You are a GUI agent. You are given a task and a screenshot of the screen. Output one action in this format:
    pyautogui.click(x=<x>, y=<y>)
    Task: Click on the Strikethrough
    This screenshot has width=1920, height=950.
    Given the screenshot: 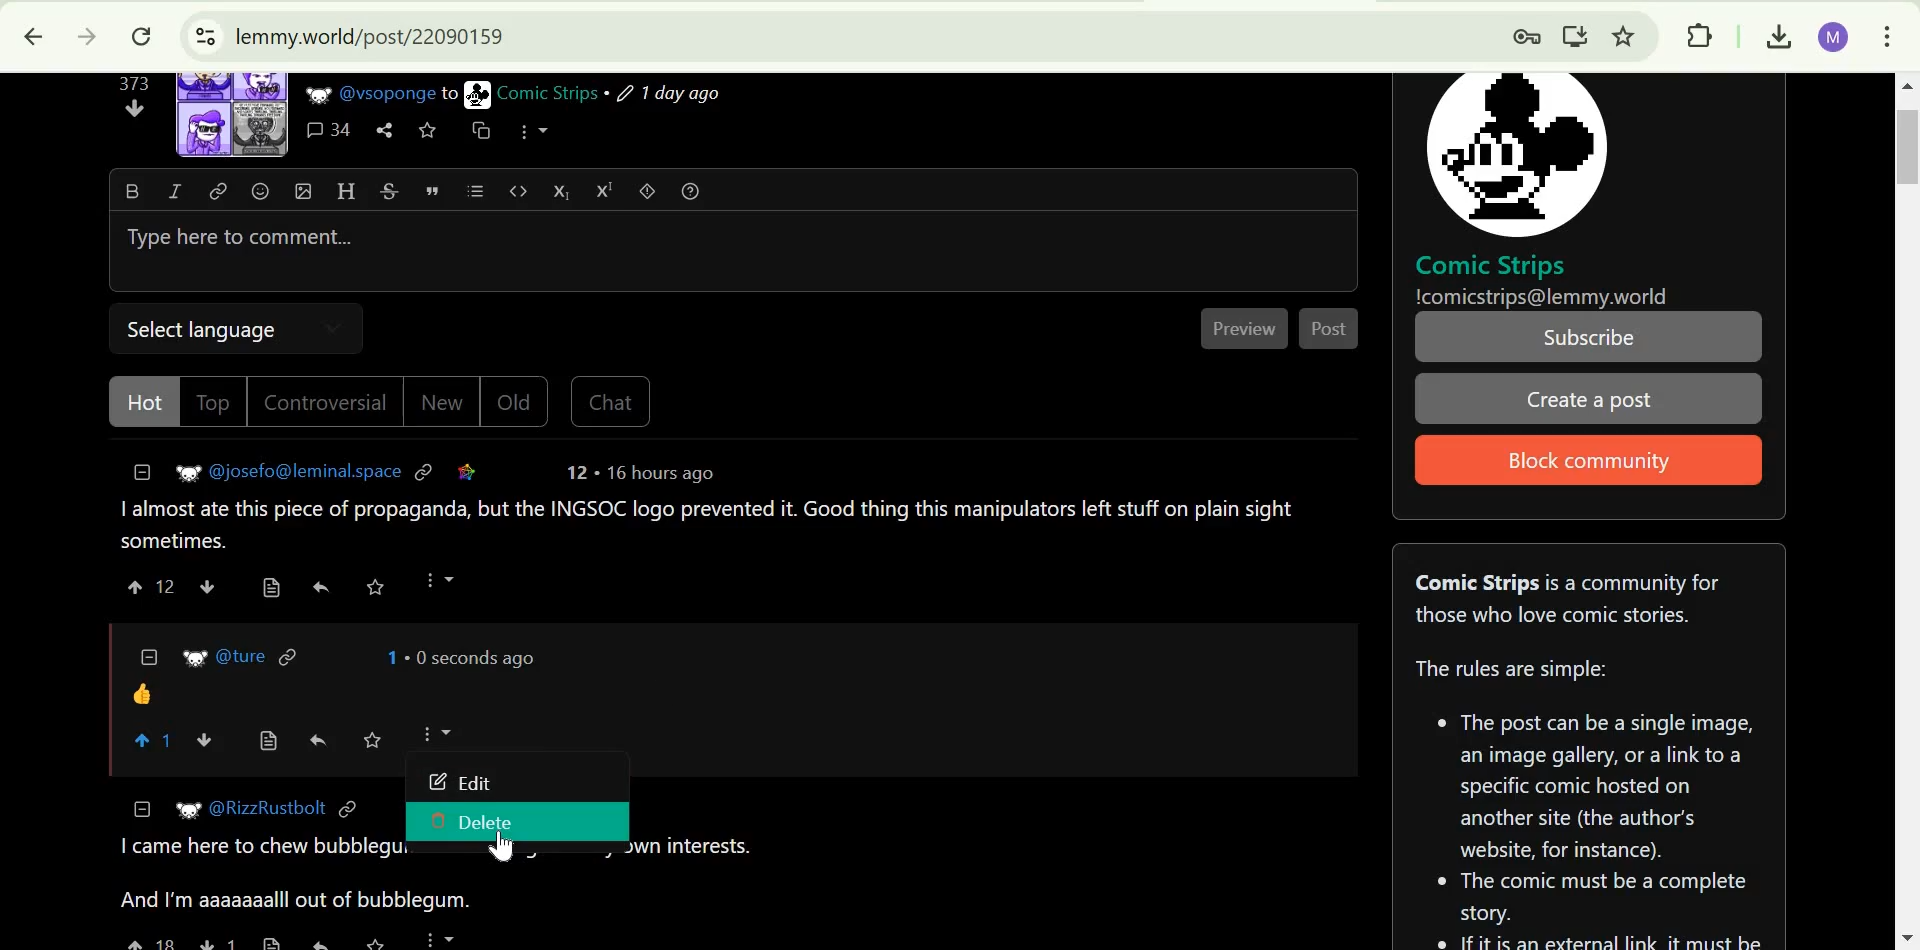 What is the action you would take?
    pyautogui.click(x=390, y=190)
    